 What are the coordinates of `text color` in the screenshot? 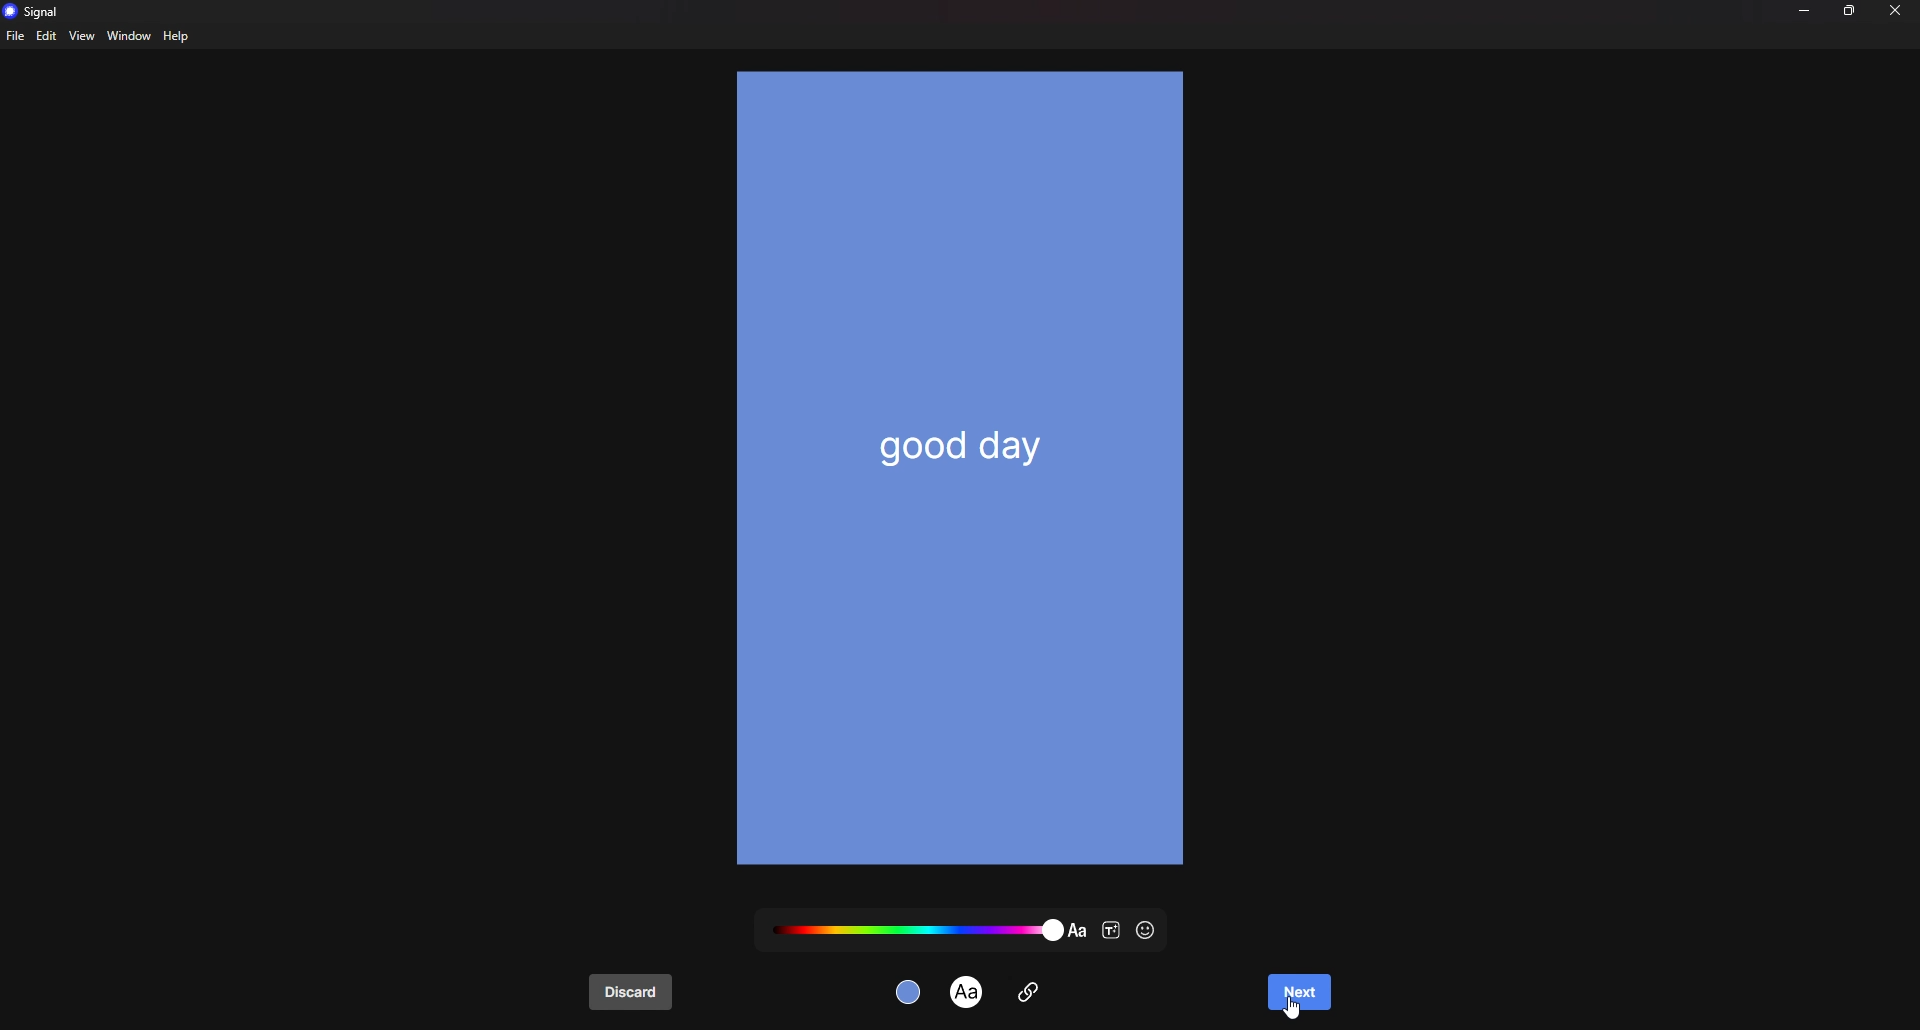 It's located at (915, 929).